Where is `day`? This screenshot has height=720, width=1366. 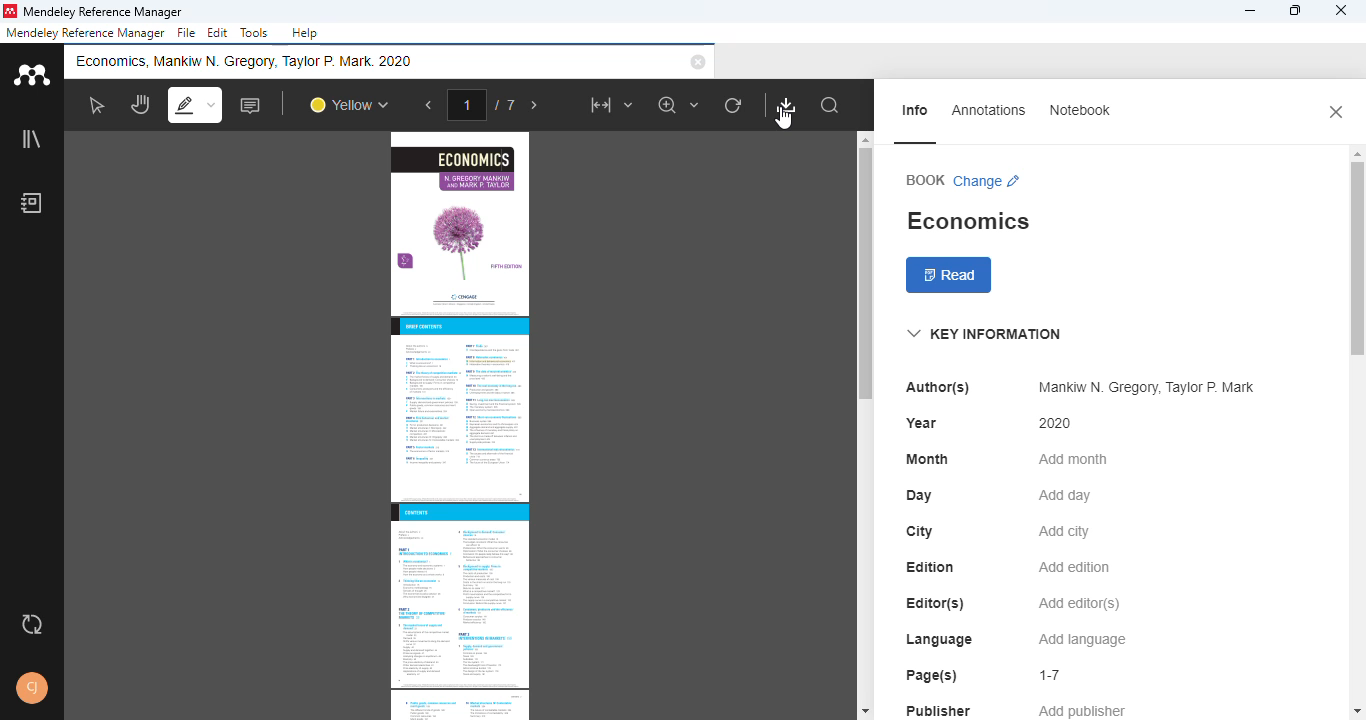
day is located at coordinates (919, 496).